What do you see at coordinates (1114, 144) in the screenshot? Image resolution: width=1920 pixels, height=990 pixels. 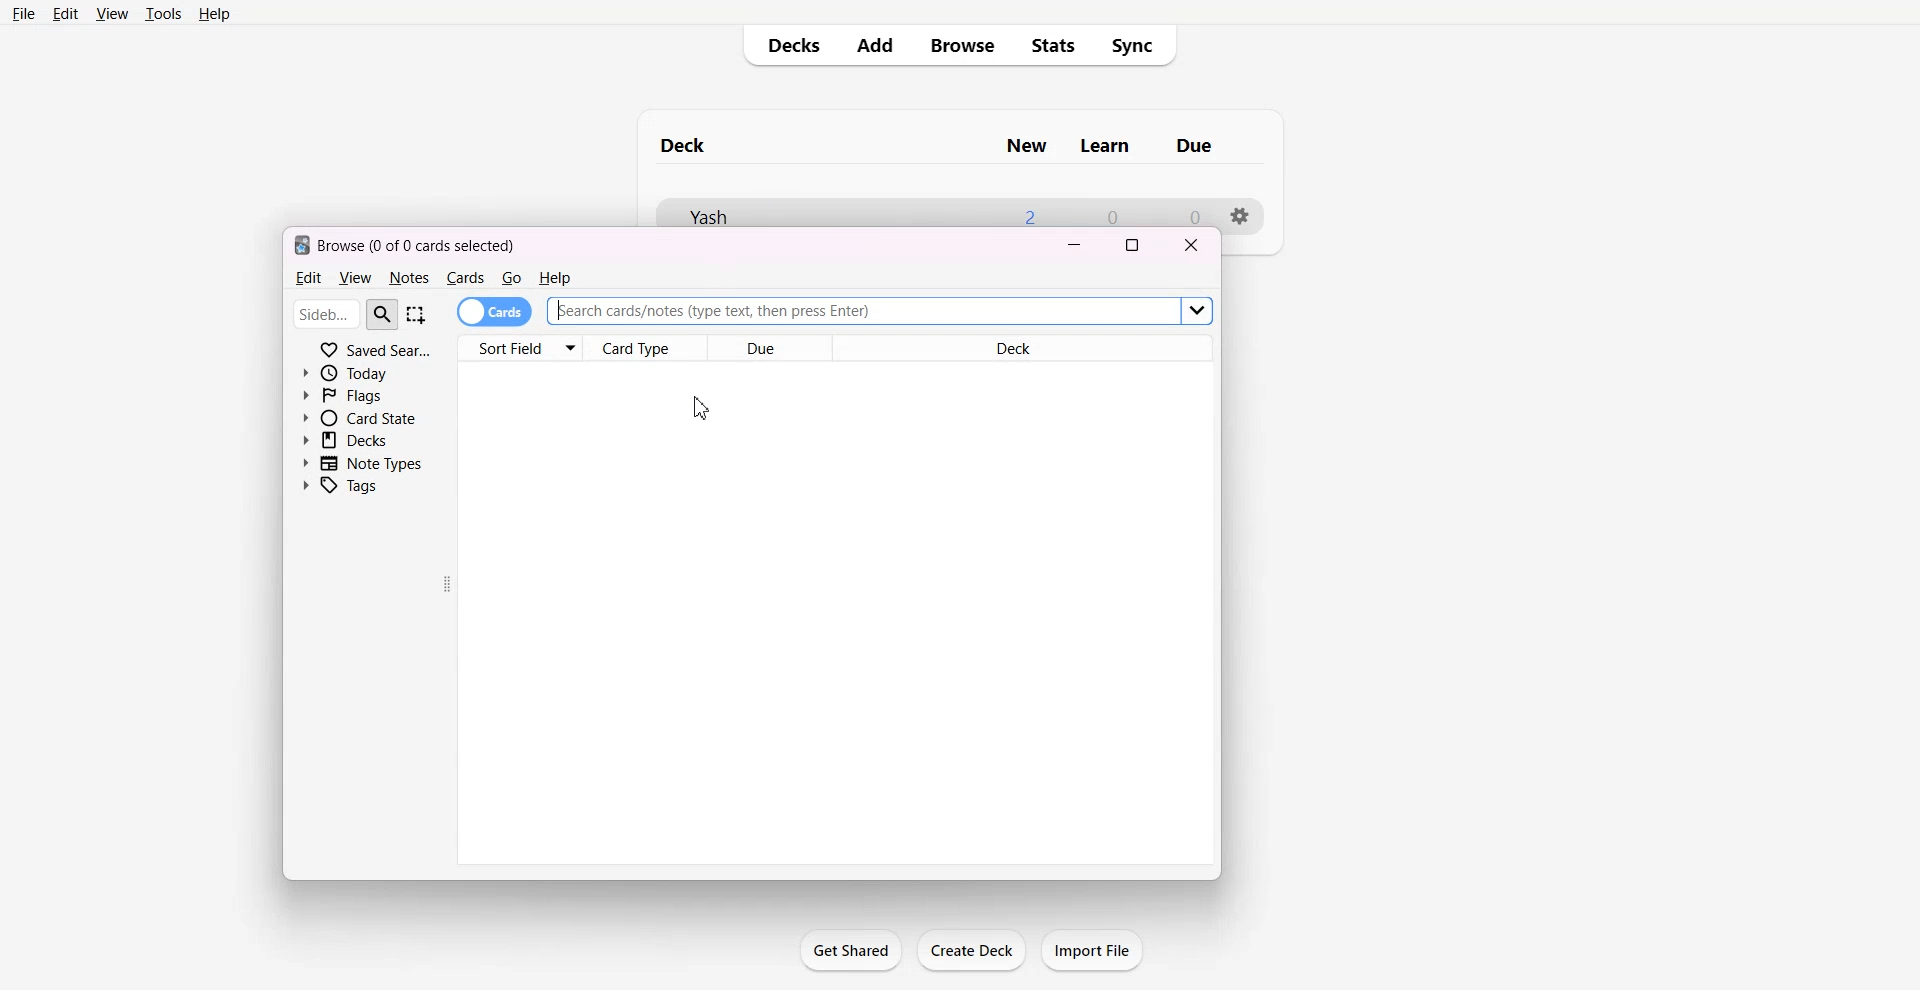 I see `Learn` at bounding box center [1114, 144].